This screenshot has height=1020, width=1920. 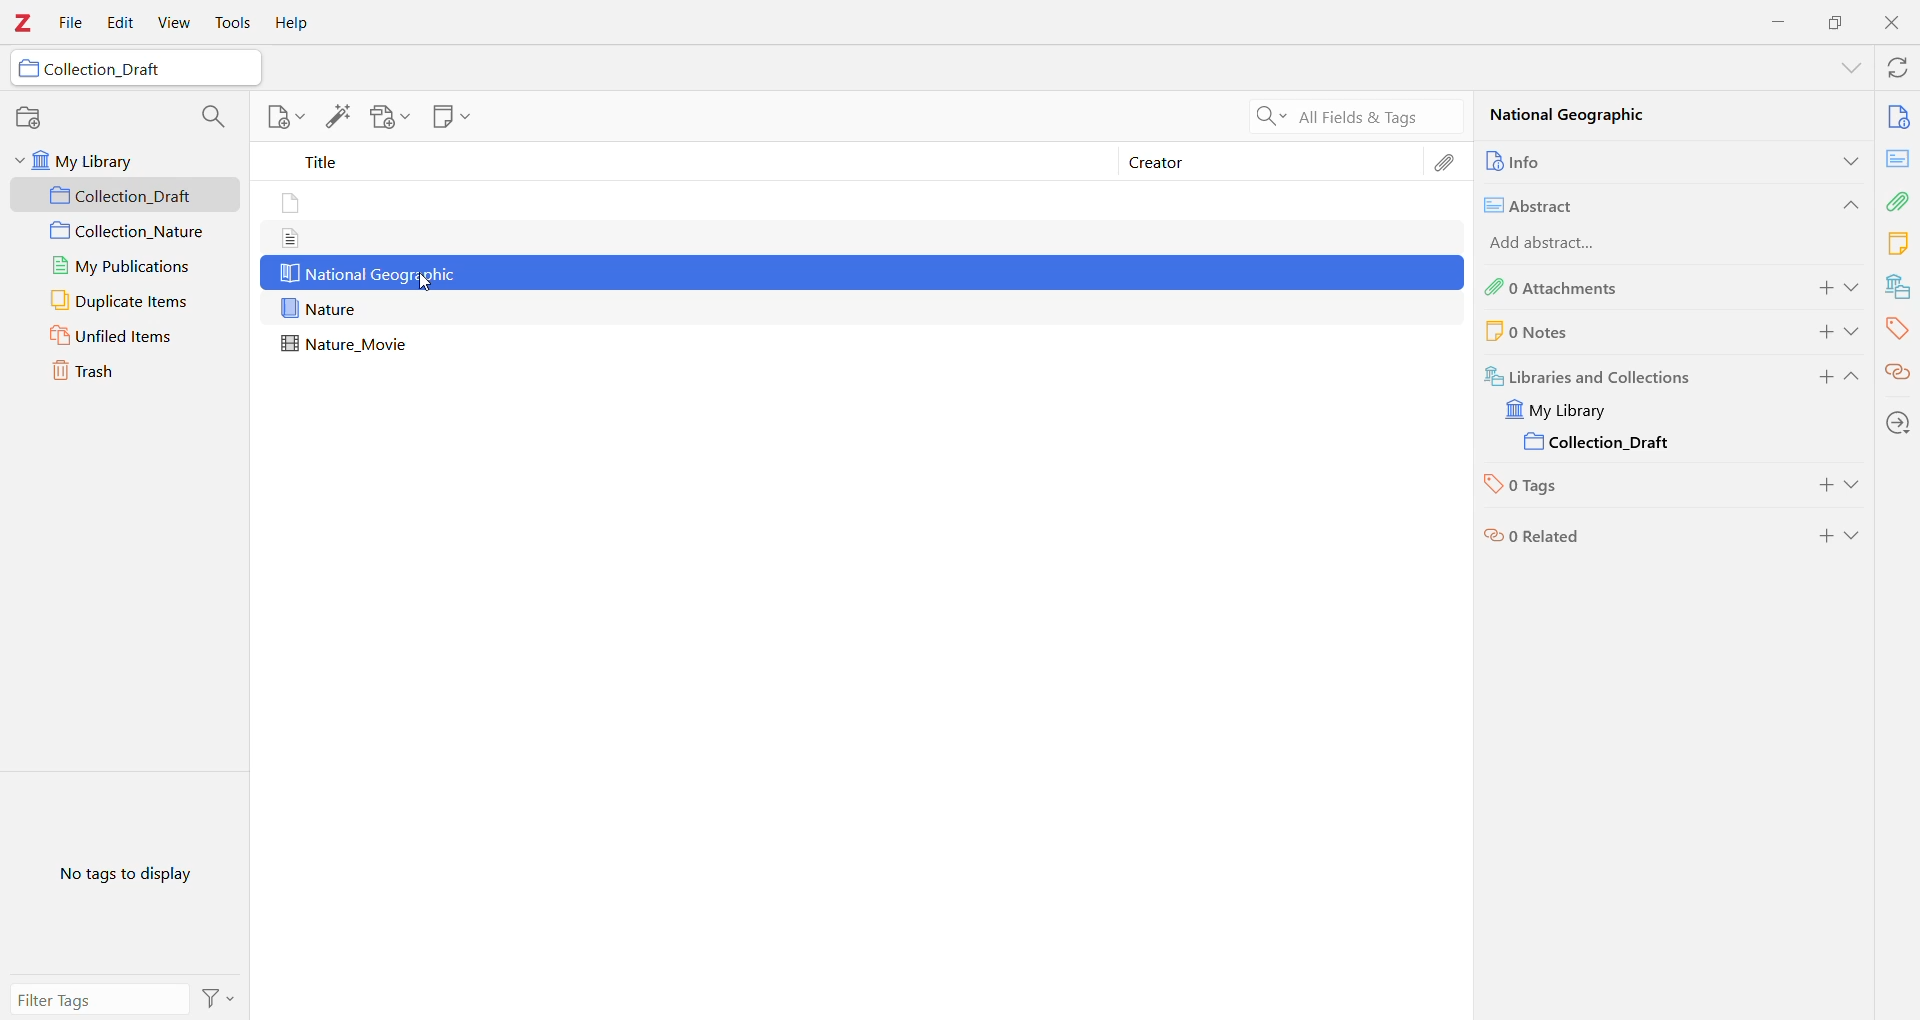 I want to click on National Geographic, so click(x=368, y=274).